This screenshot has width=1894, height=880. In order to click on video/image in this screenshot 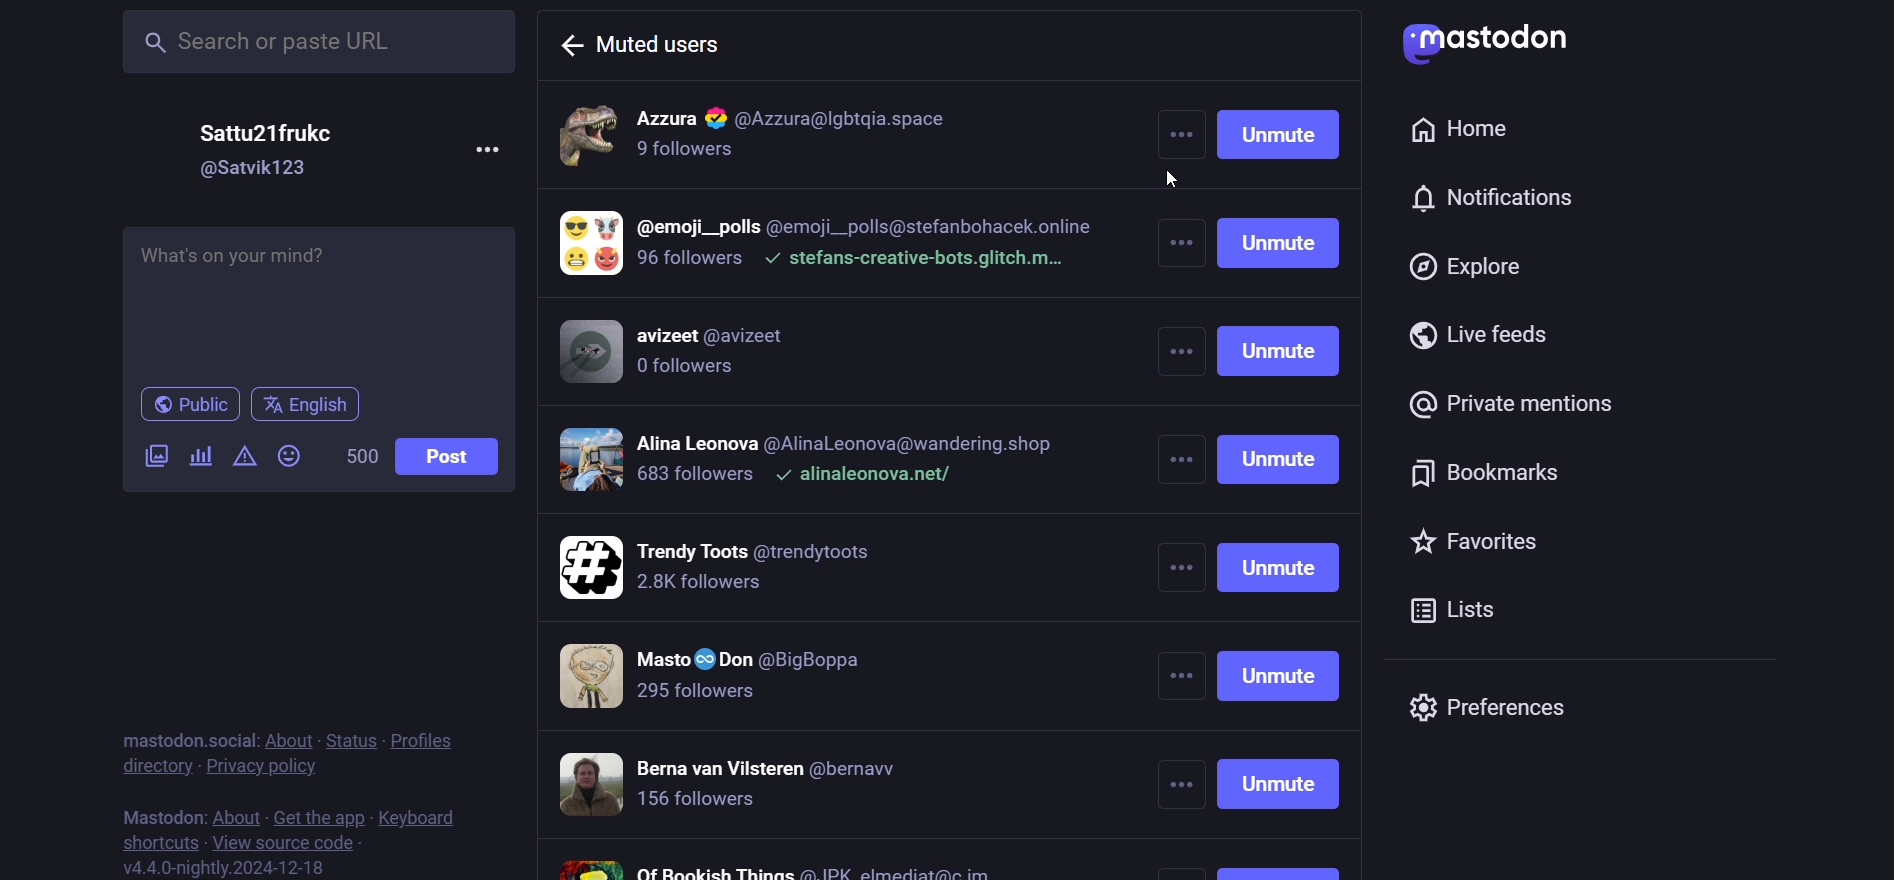, I will do `click(156, 457)`.